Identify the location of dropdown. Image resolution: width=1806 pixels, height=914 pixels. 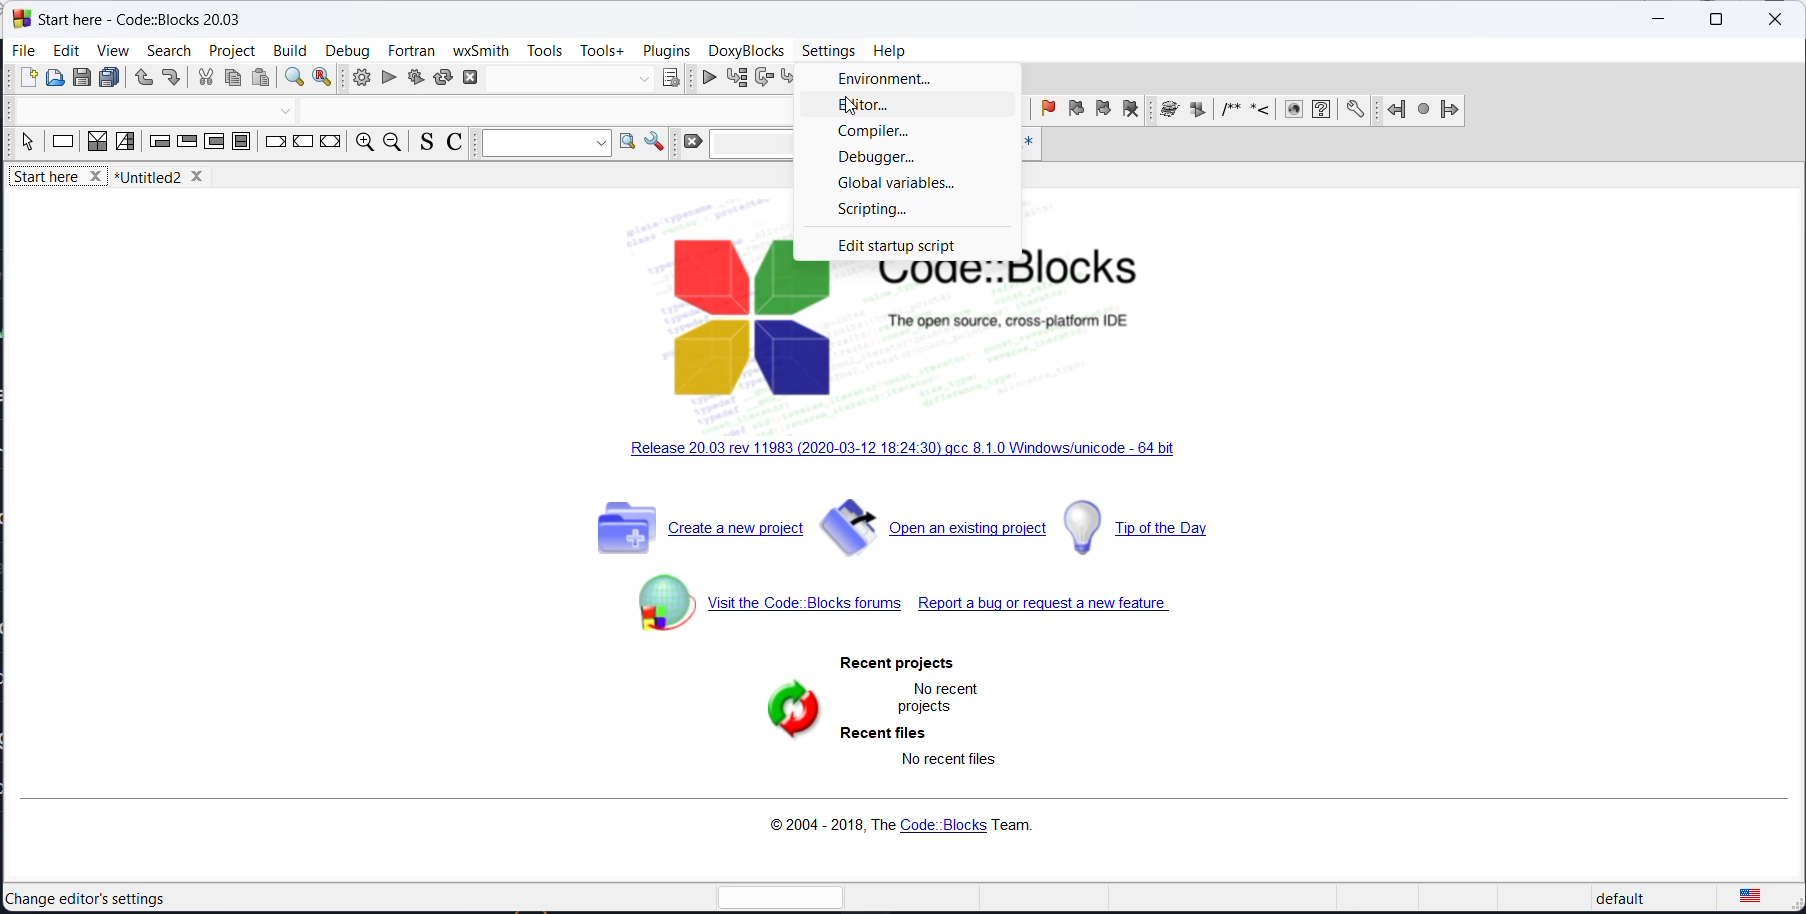
(643, 80).